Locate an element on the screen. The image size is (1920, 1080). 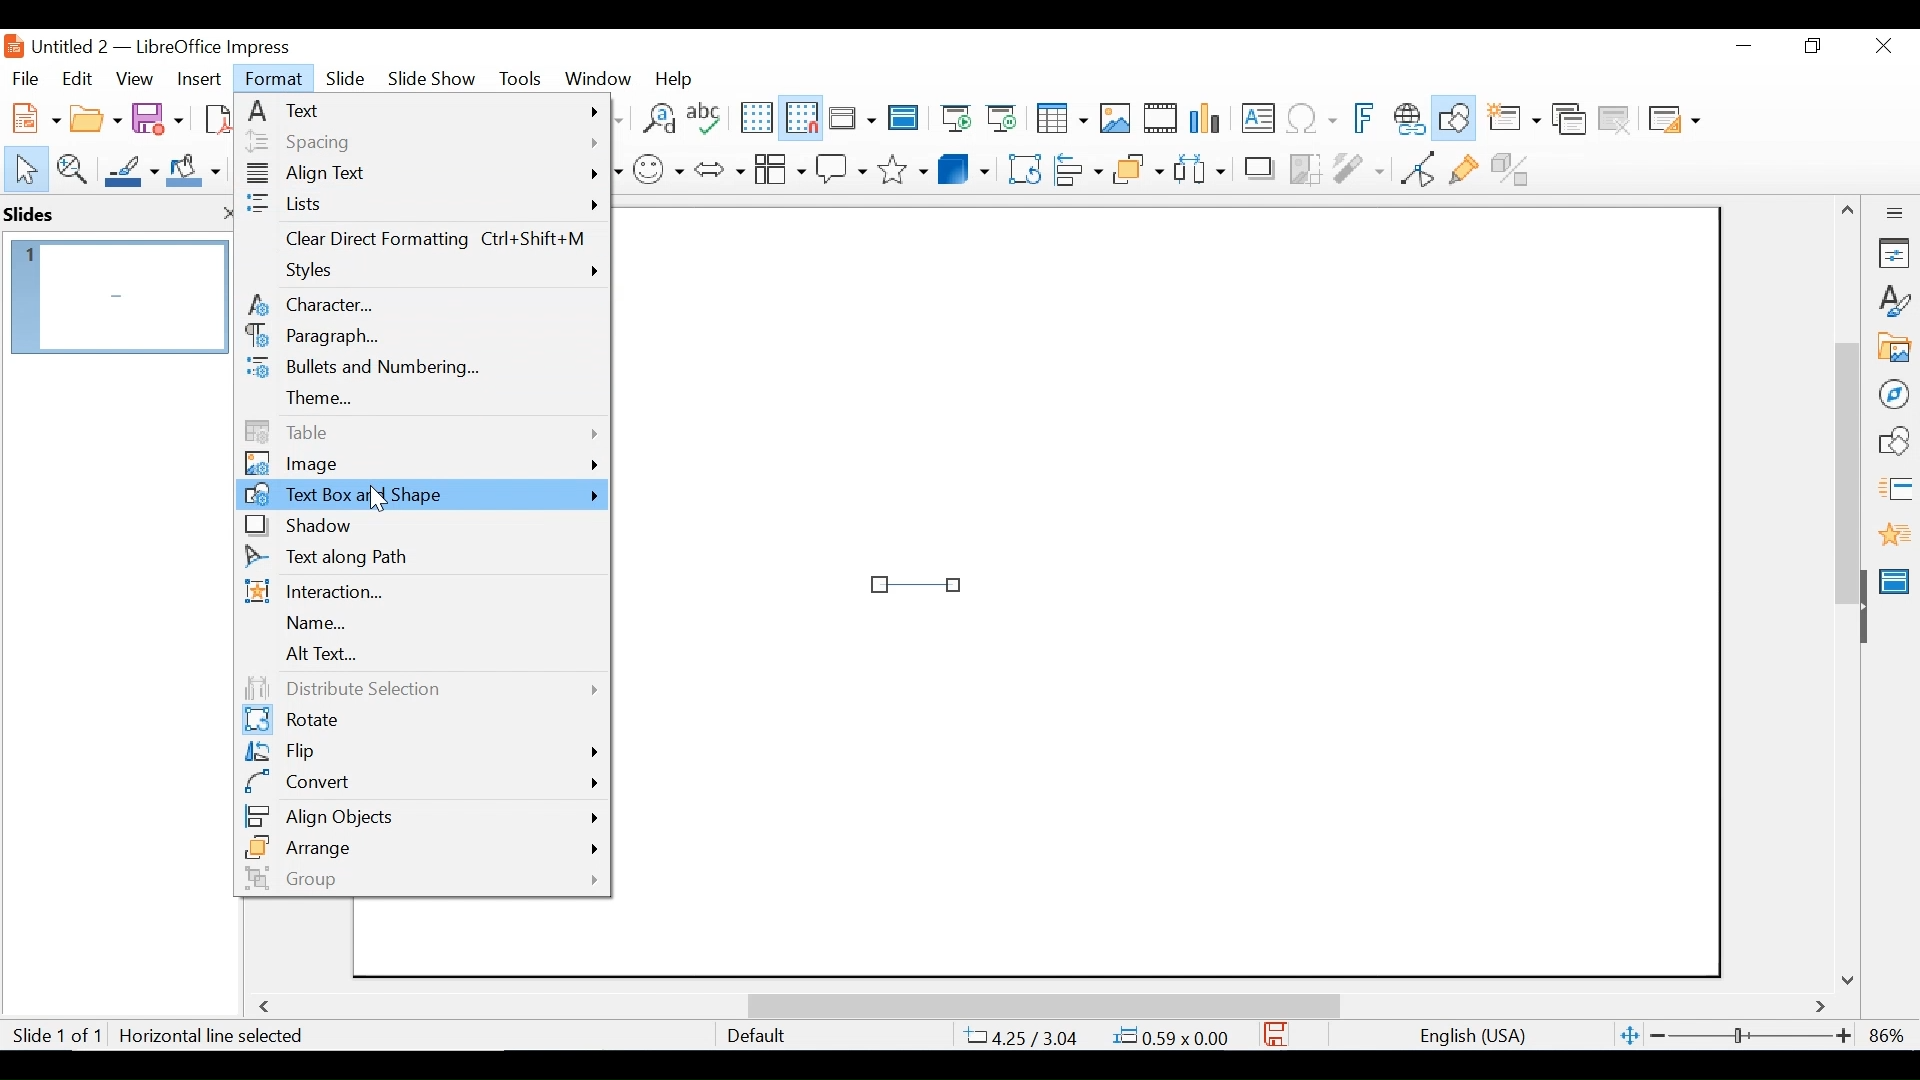
Interaction is located at coordinates (421, 593).